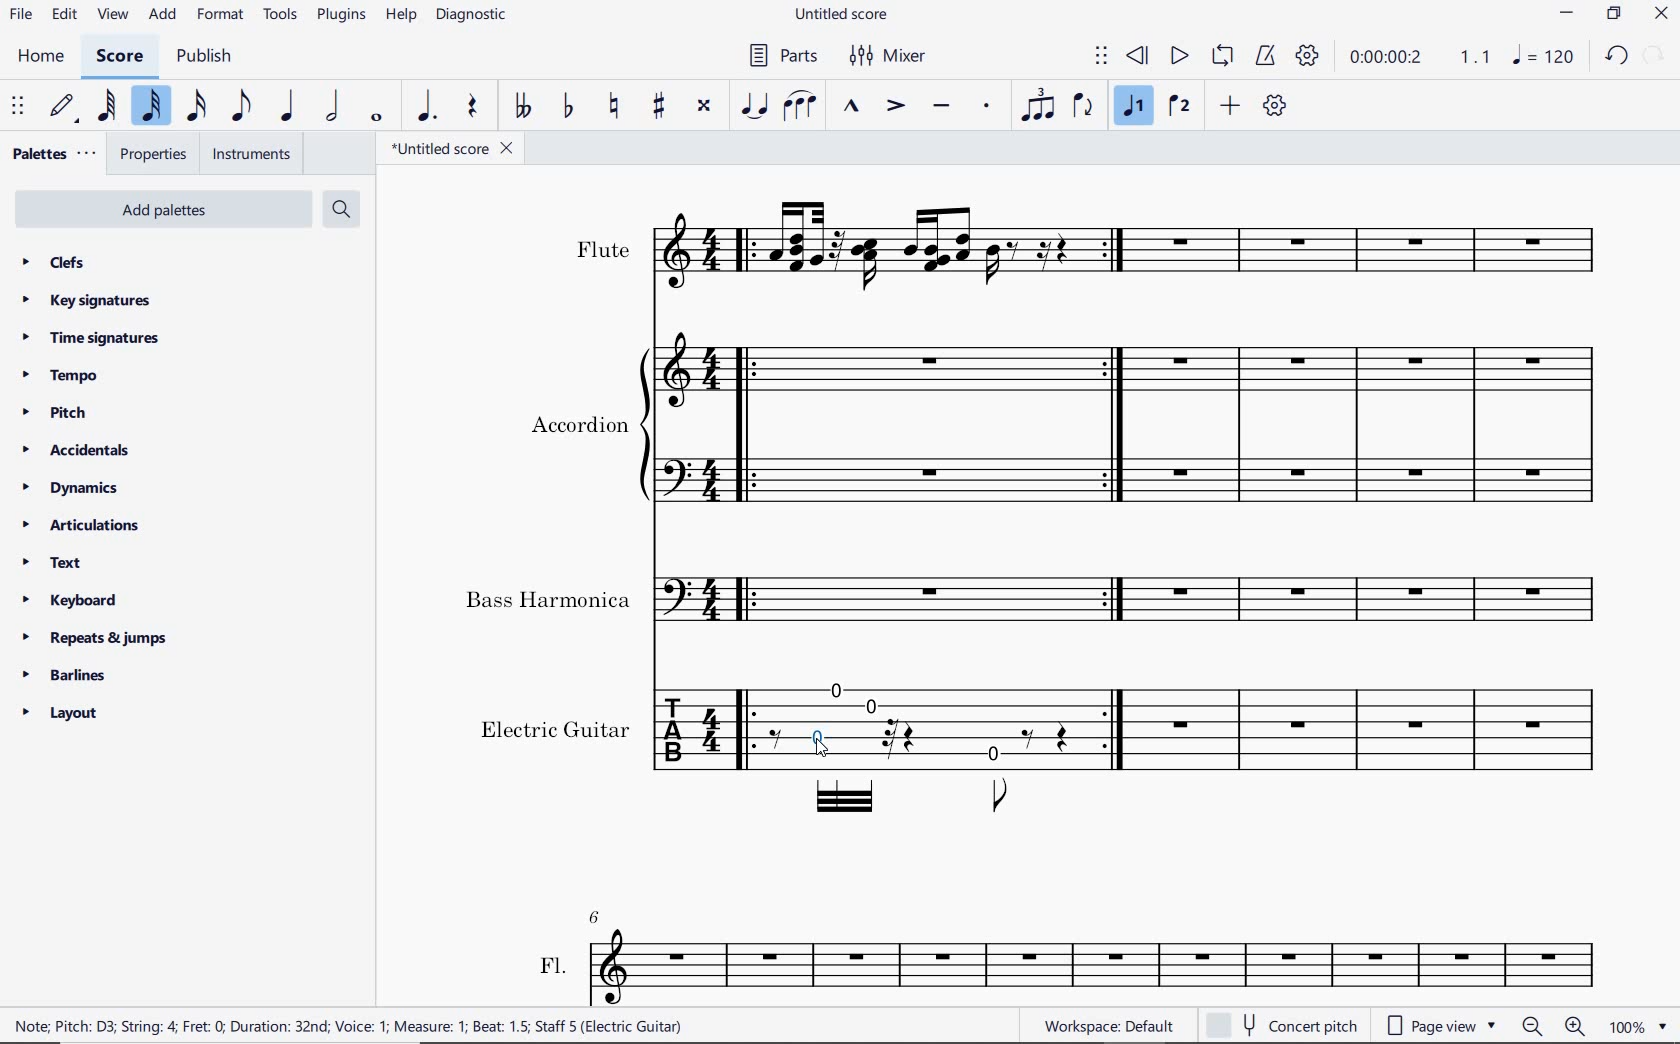 This screenshot has height=1044, width=1680. What do you see at coordinates (400, 16) in the screenshot?
I see `help` at bounding box center [400, 16].